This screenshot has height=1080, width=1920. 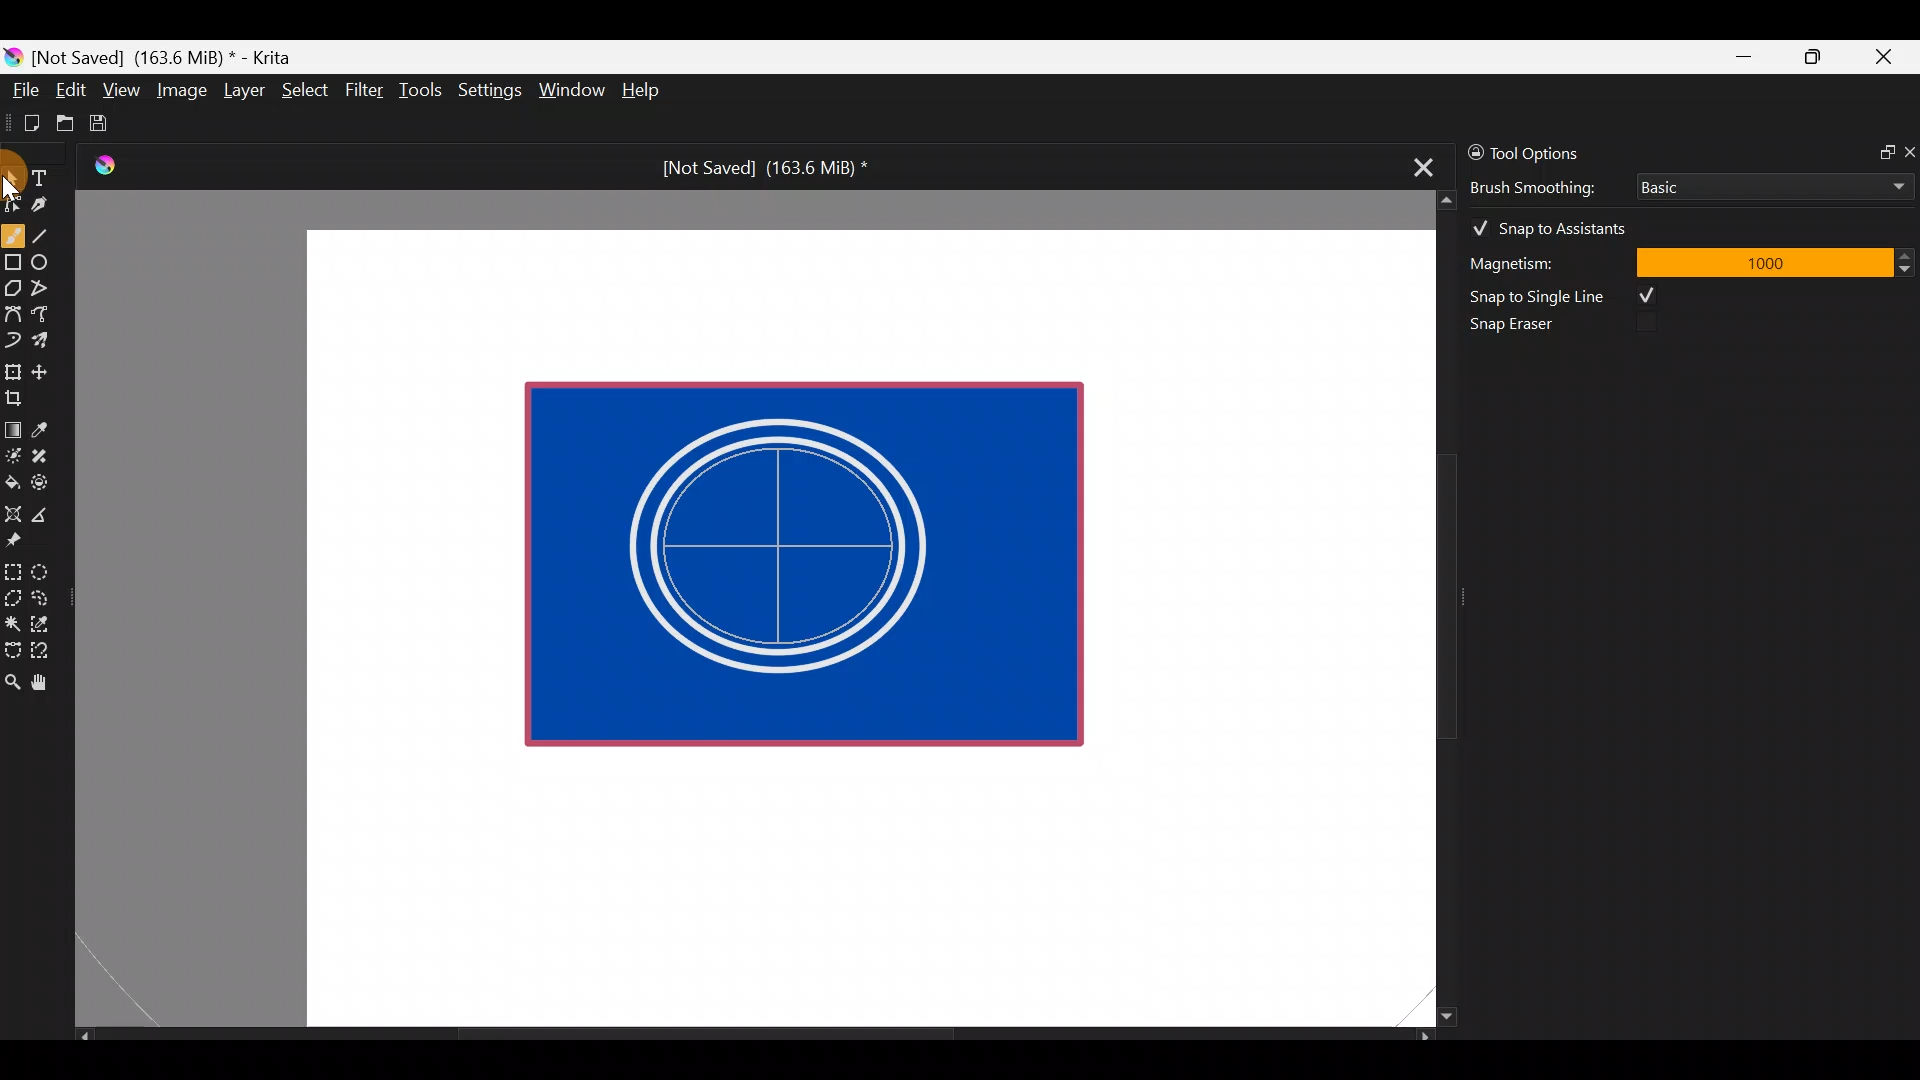 I want to click on Image, so click(x=181, y=90).